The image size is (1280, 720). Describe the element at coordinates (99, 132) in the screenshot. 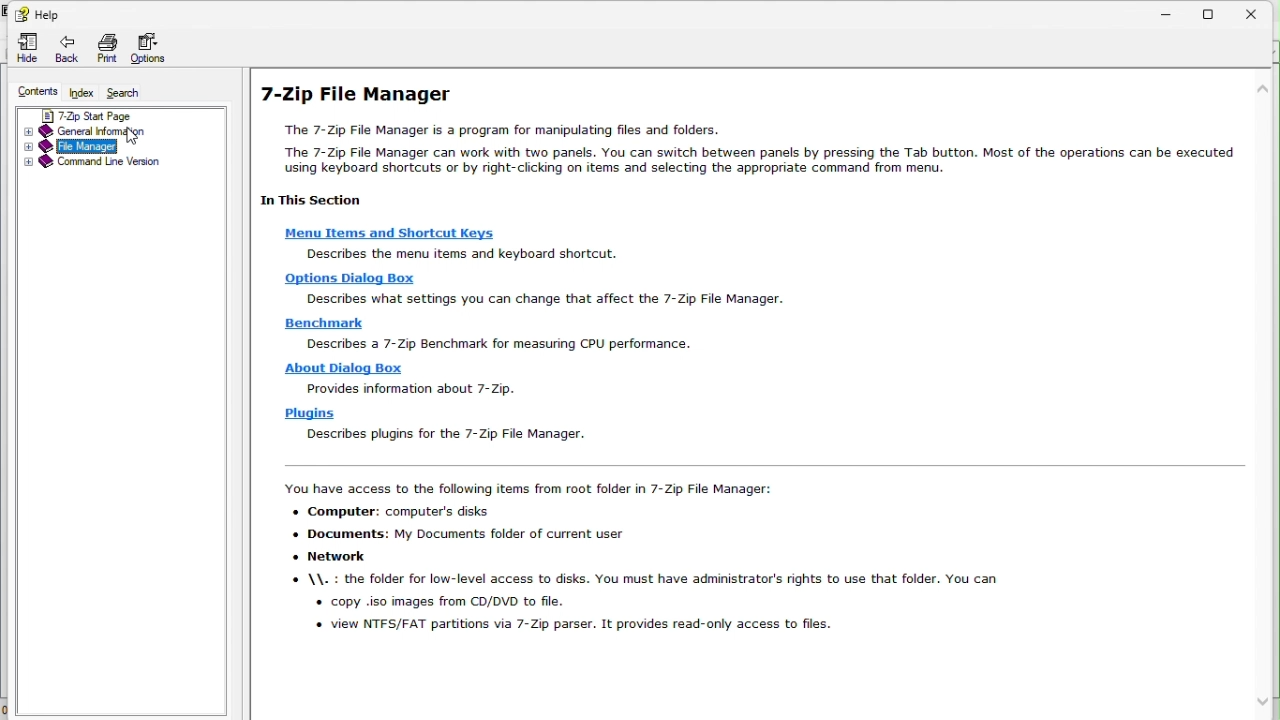

I see `General information` at that location.